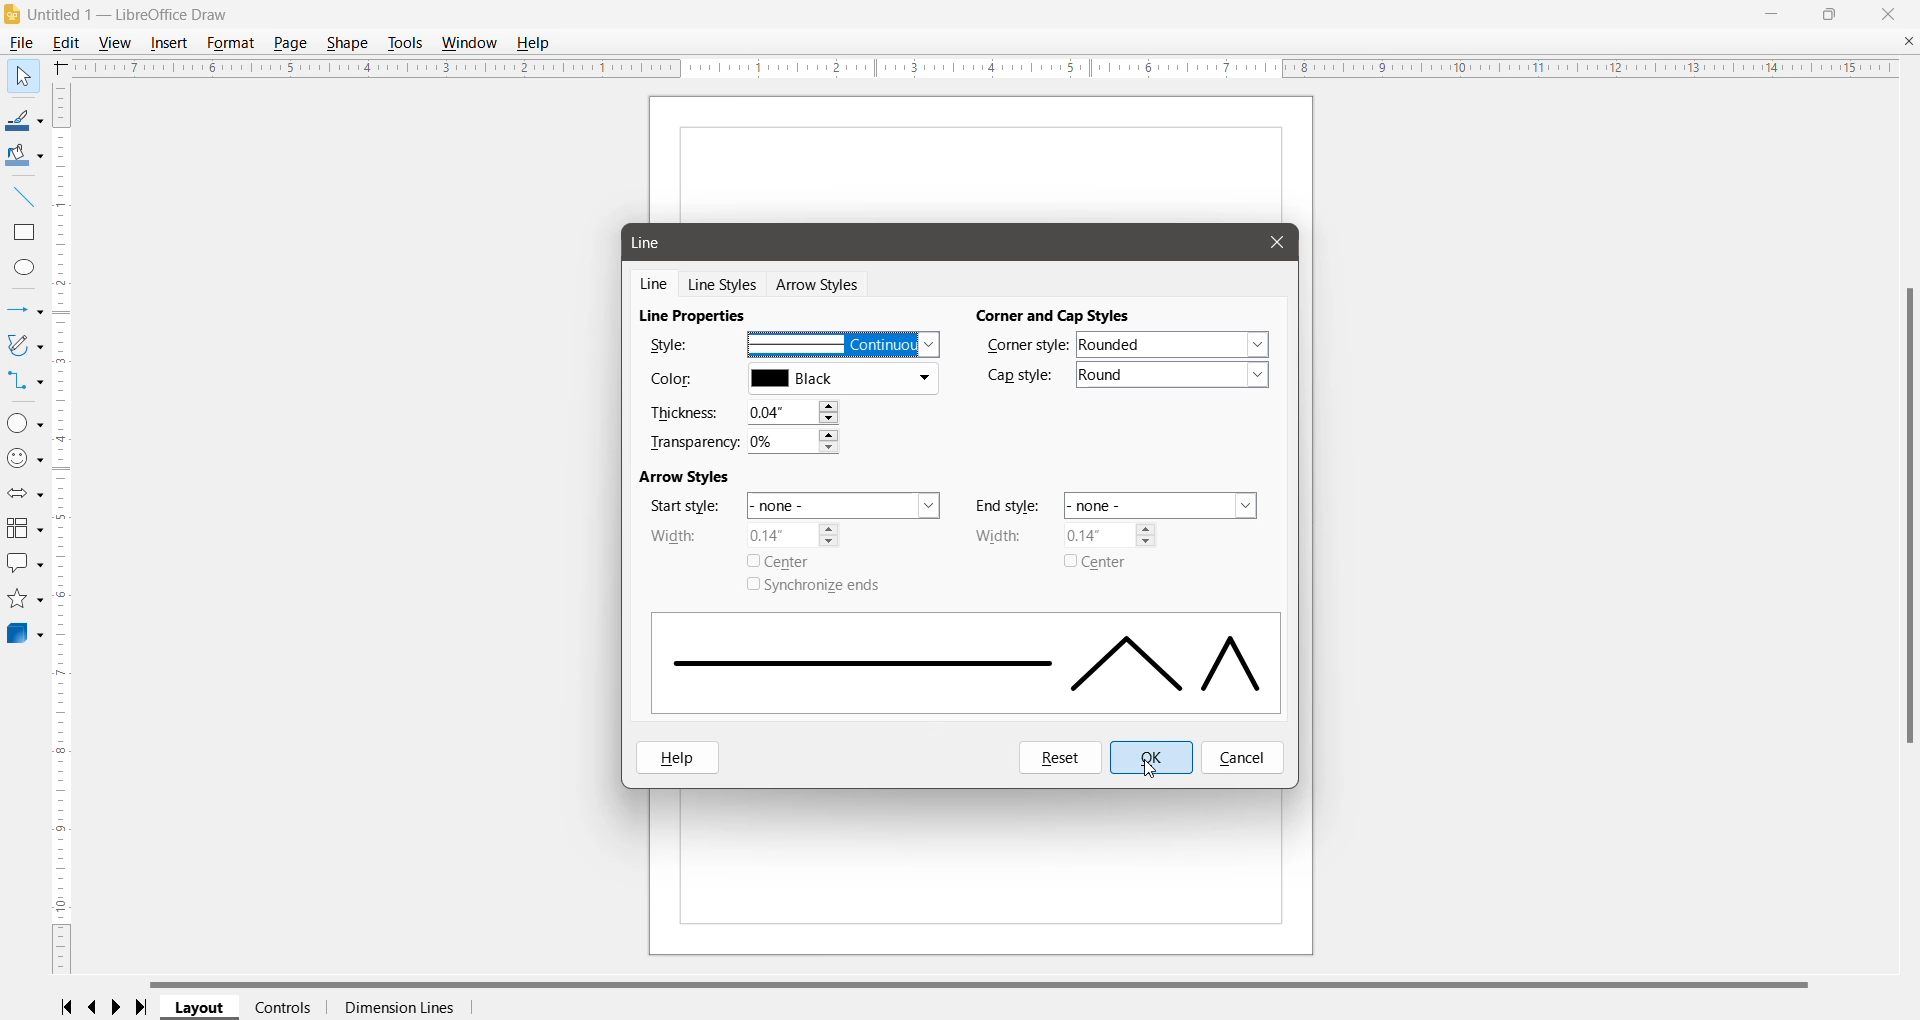  What do you see at coordinates (1103, 563) in the screenshot?
I see `Center` at bounding box center [1103, 563].